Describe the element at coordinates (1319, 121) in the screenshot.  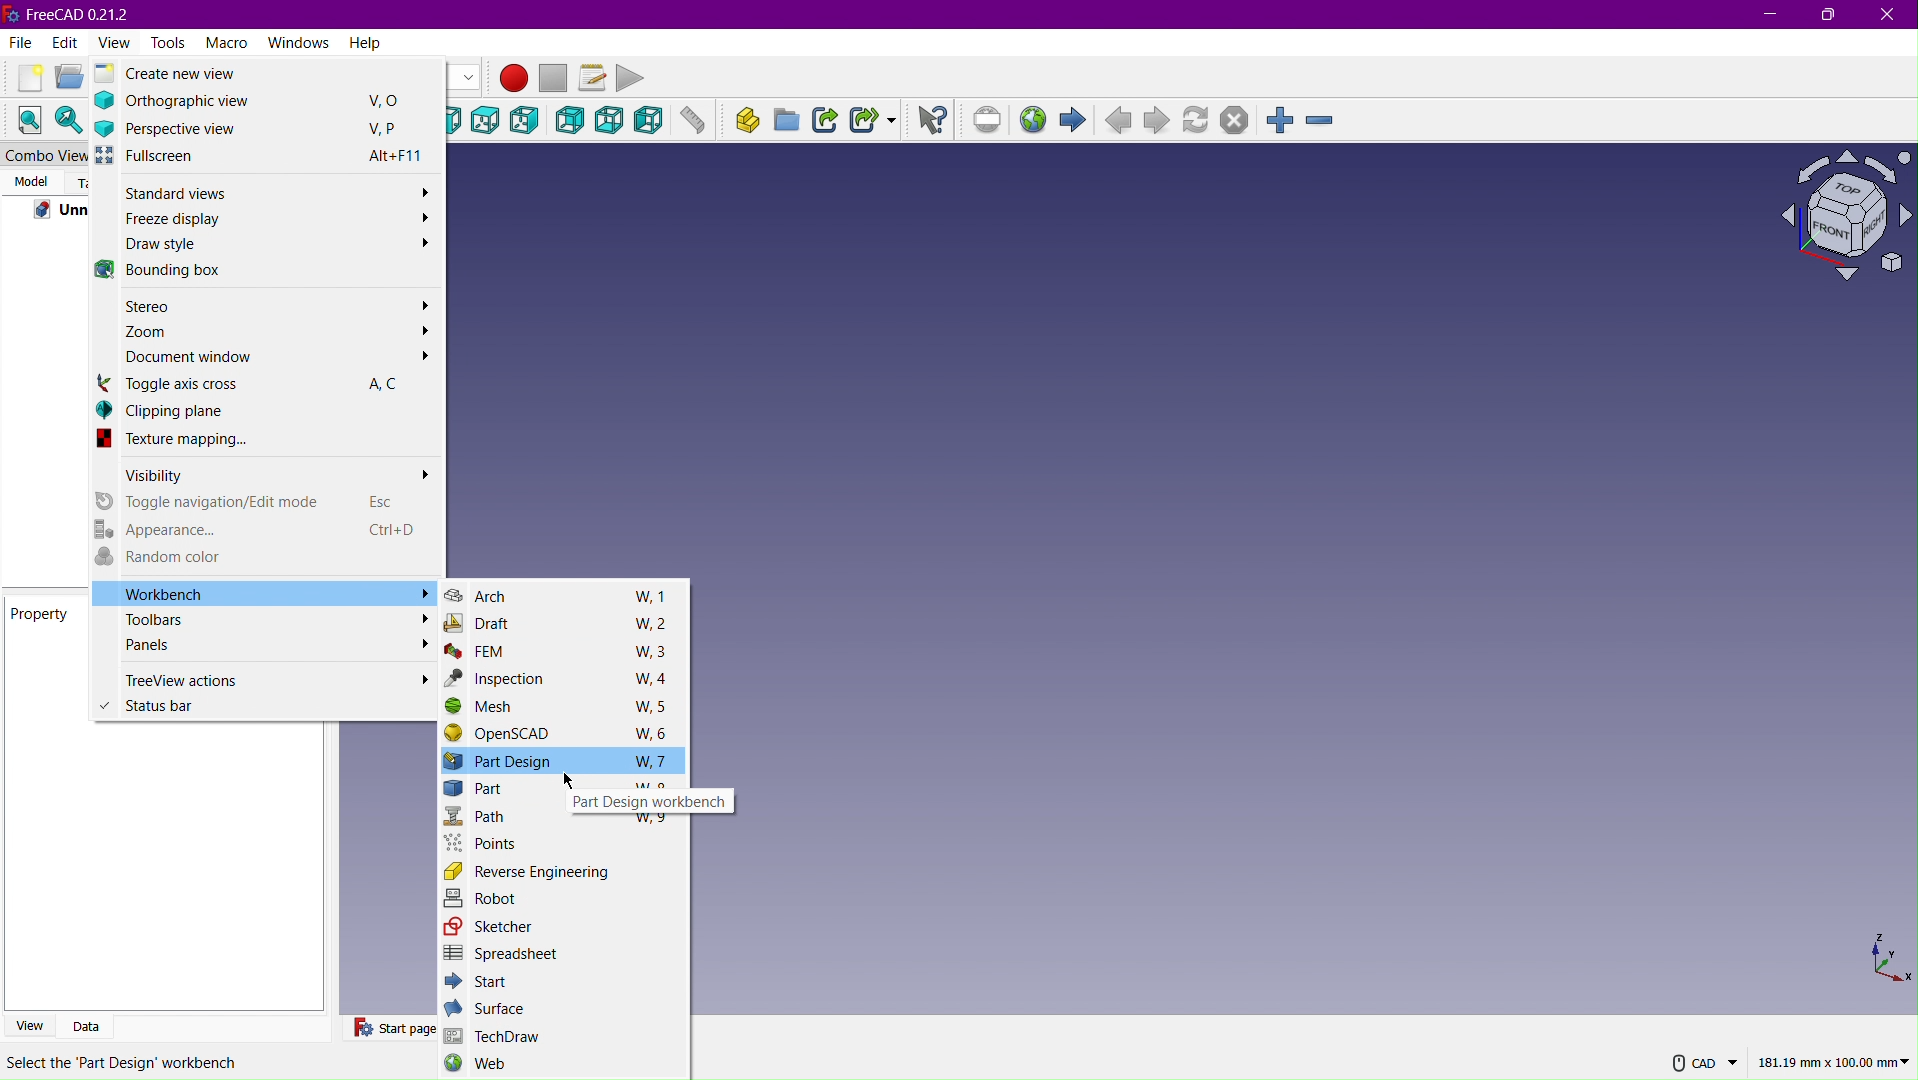
I see `Zoom Out` at that location.